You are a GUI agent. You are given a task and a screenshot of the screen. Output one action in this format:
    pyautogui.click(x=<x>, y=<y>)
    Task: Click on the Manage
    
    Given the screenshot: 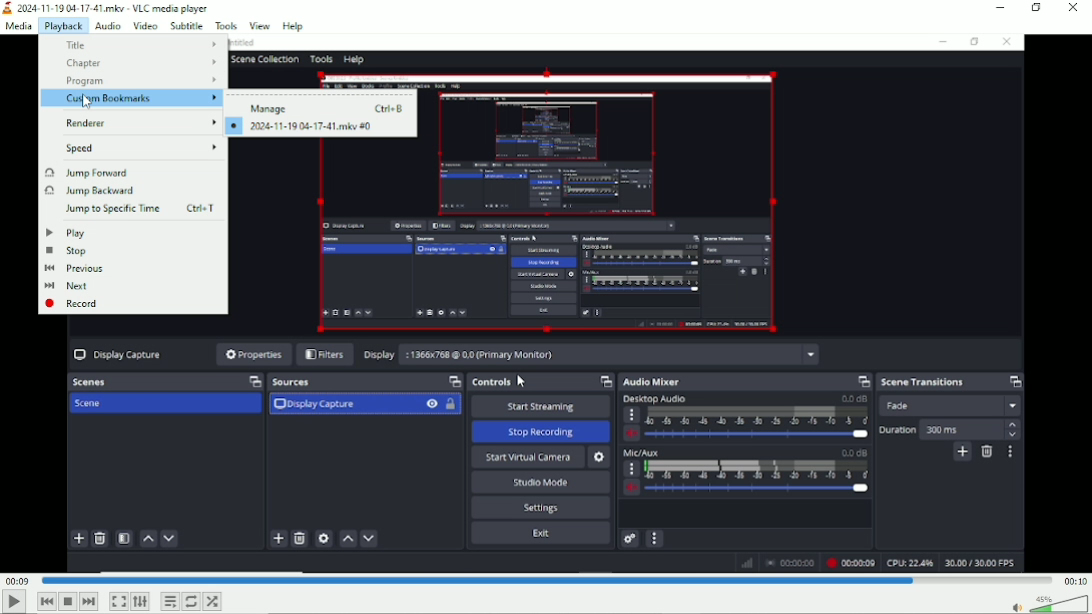 What is the action you would take?
    pyautogui.click(x=329, y=107)
    